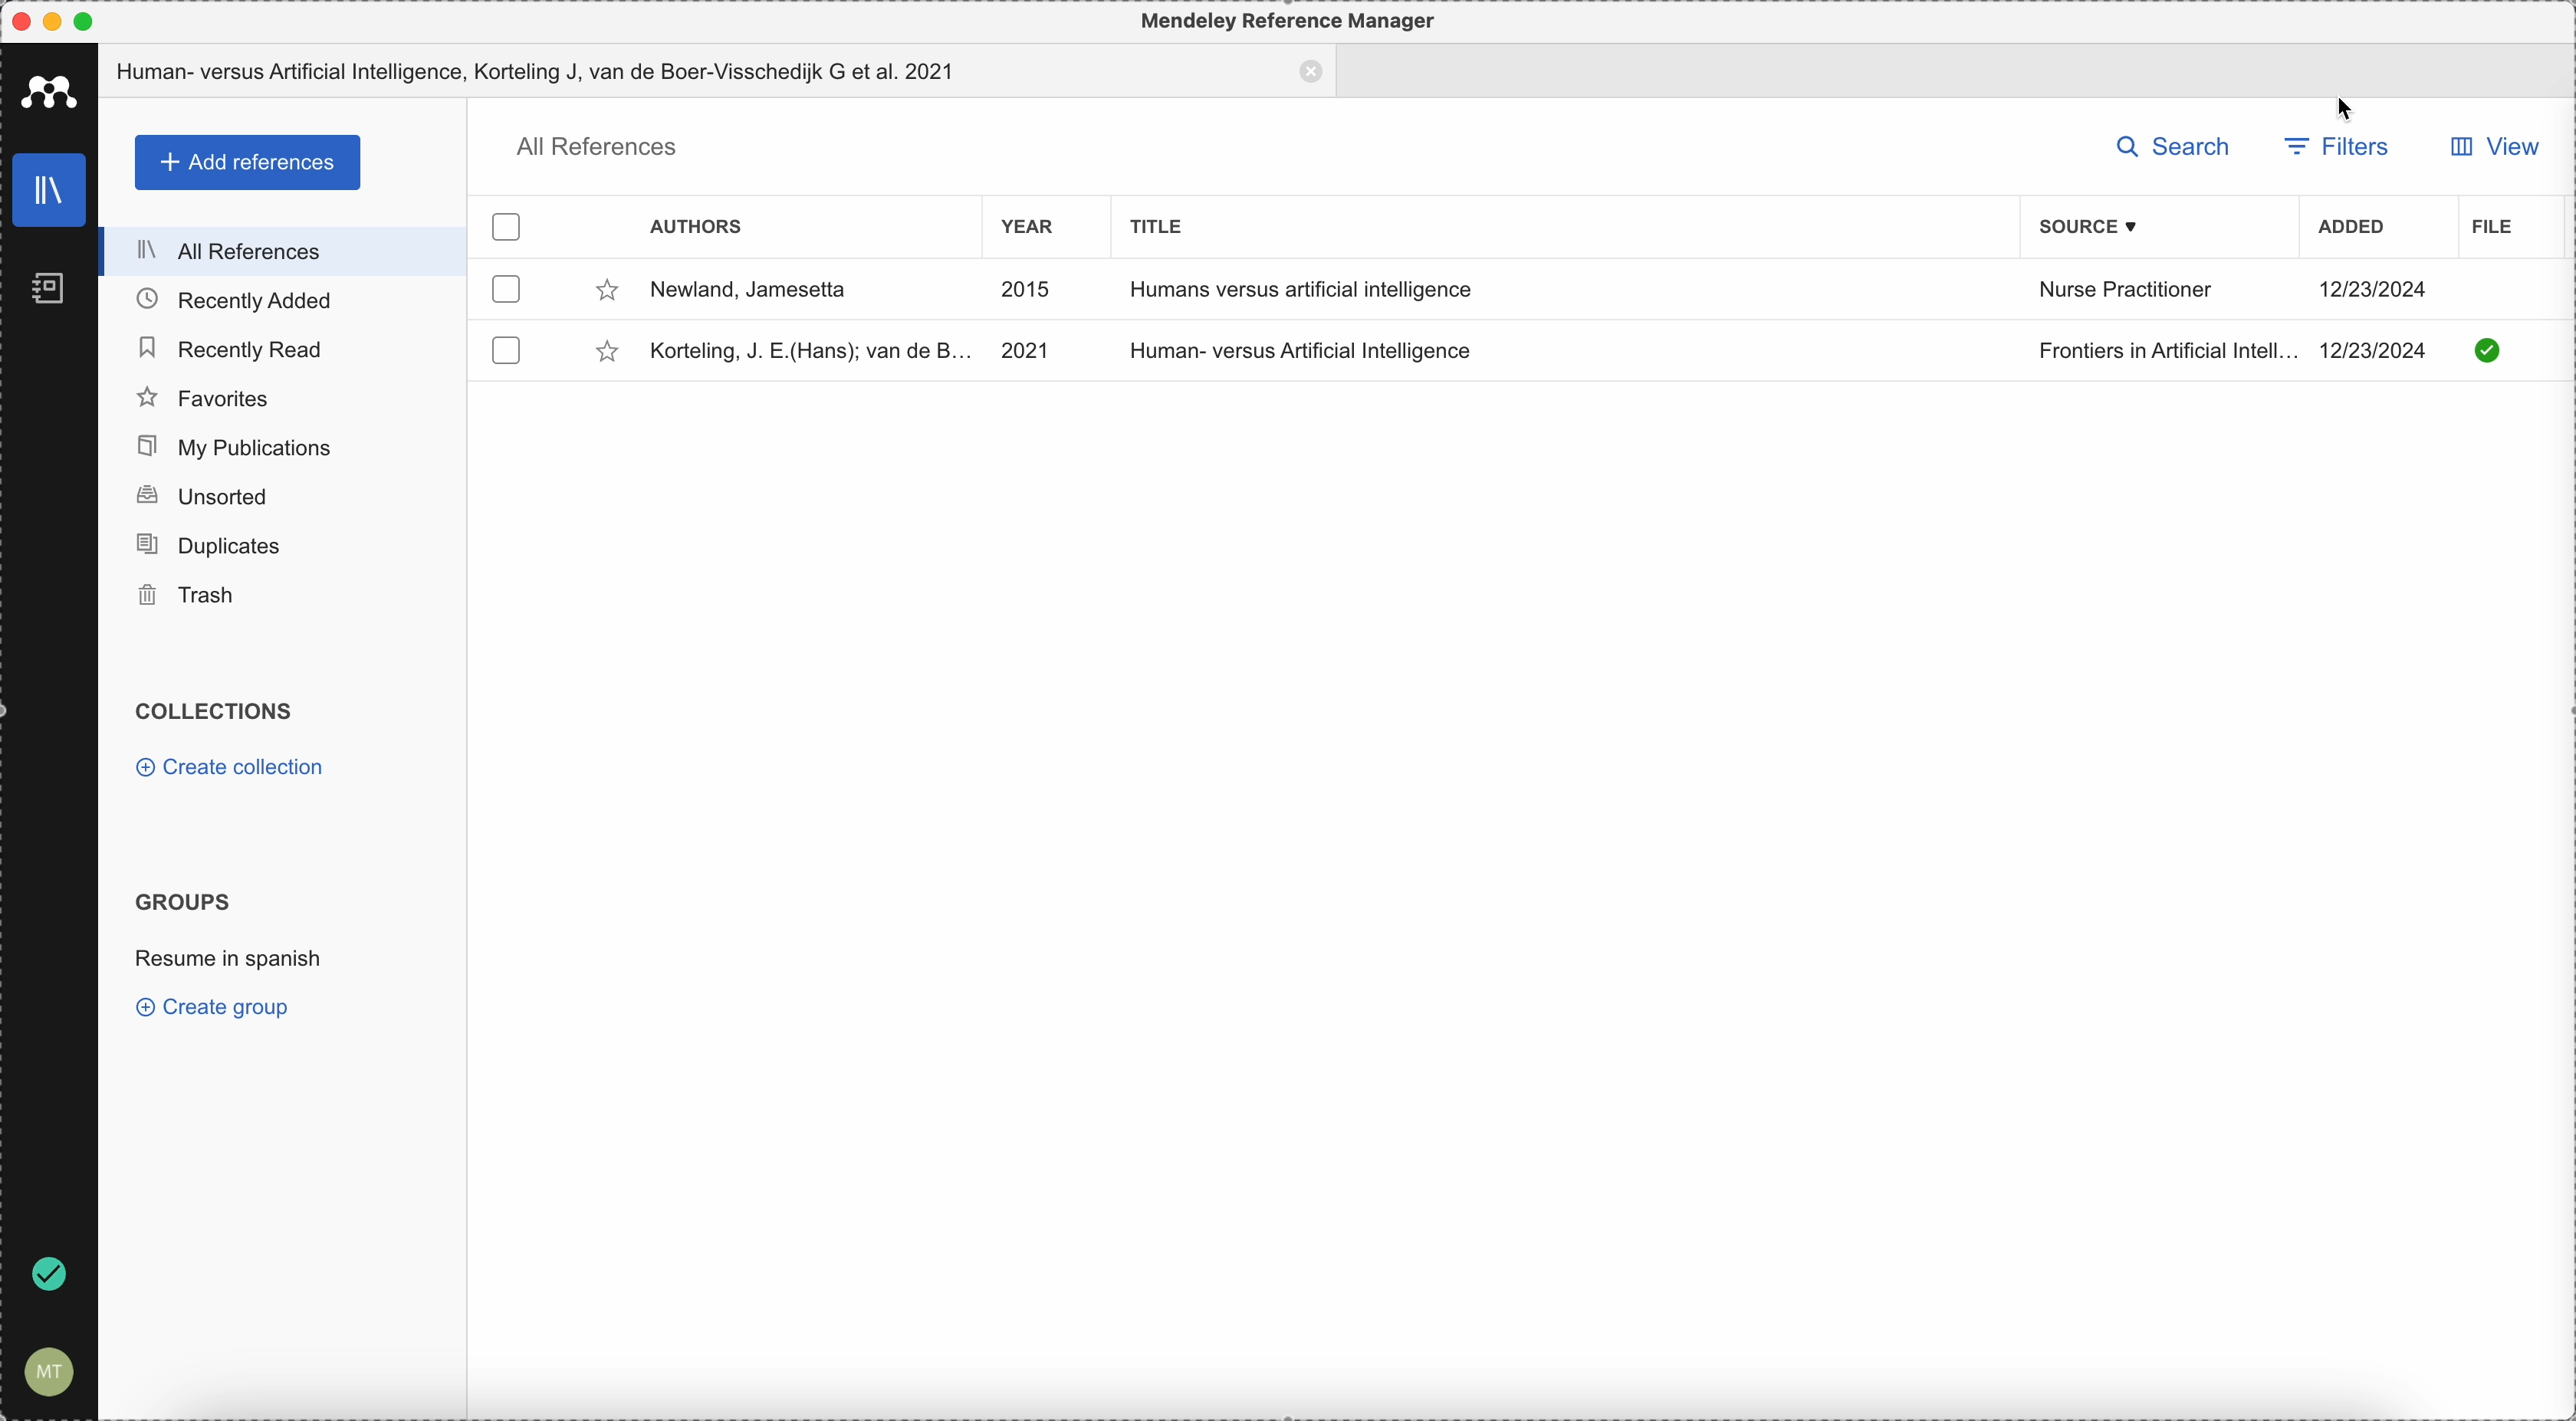 This screenshot has height=1421, width=2576. Describe the element at coordinates (1027, 227) in the screenshot. I see `year` at that location.